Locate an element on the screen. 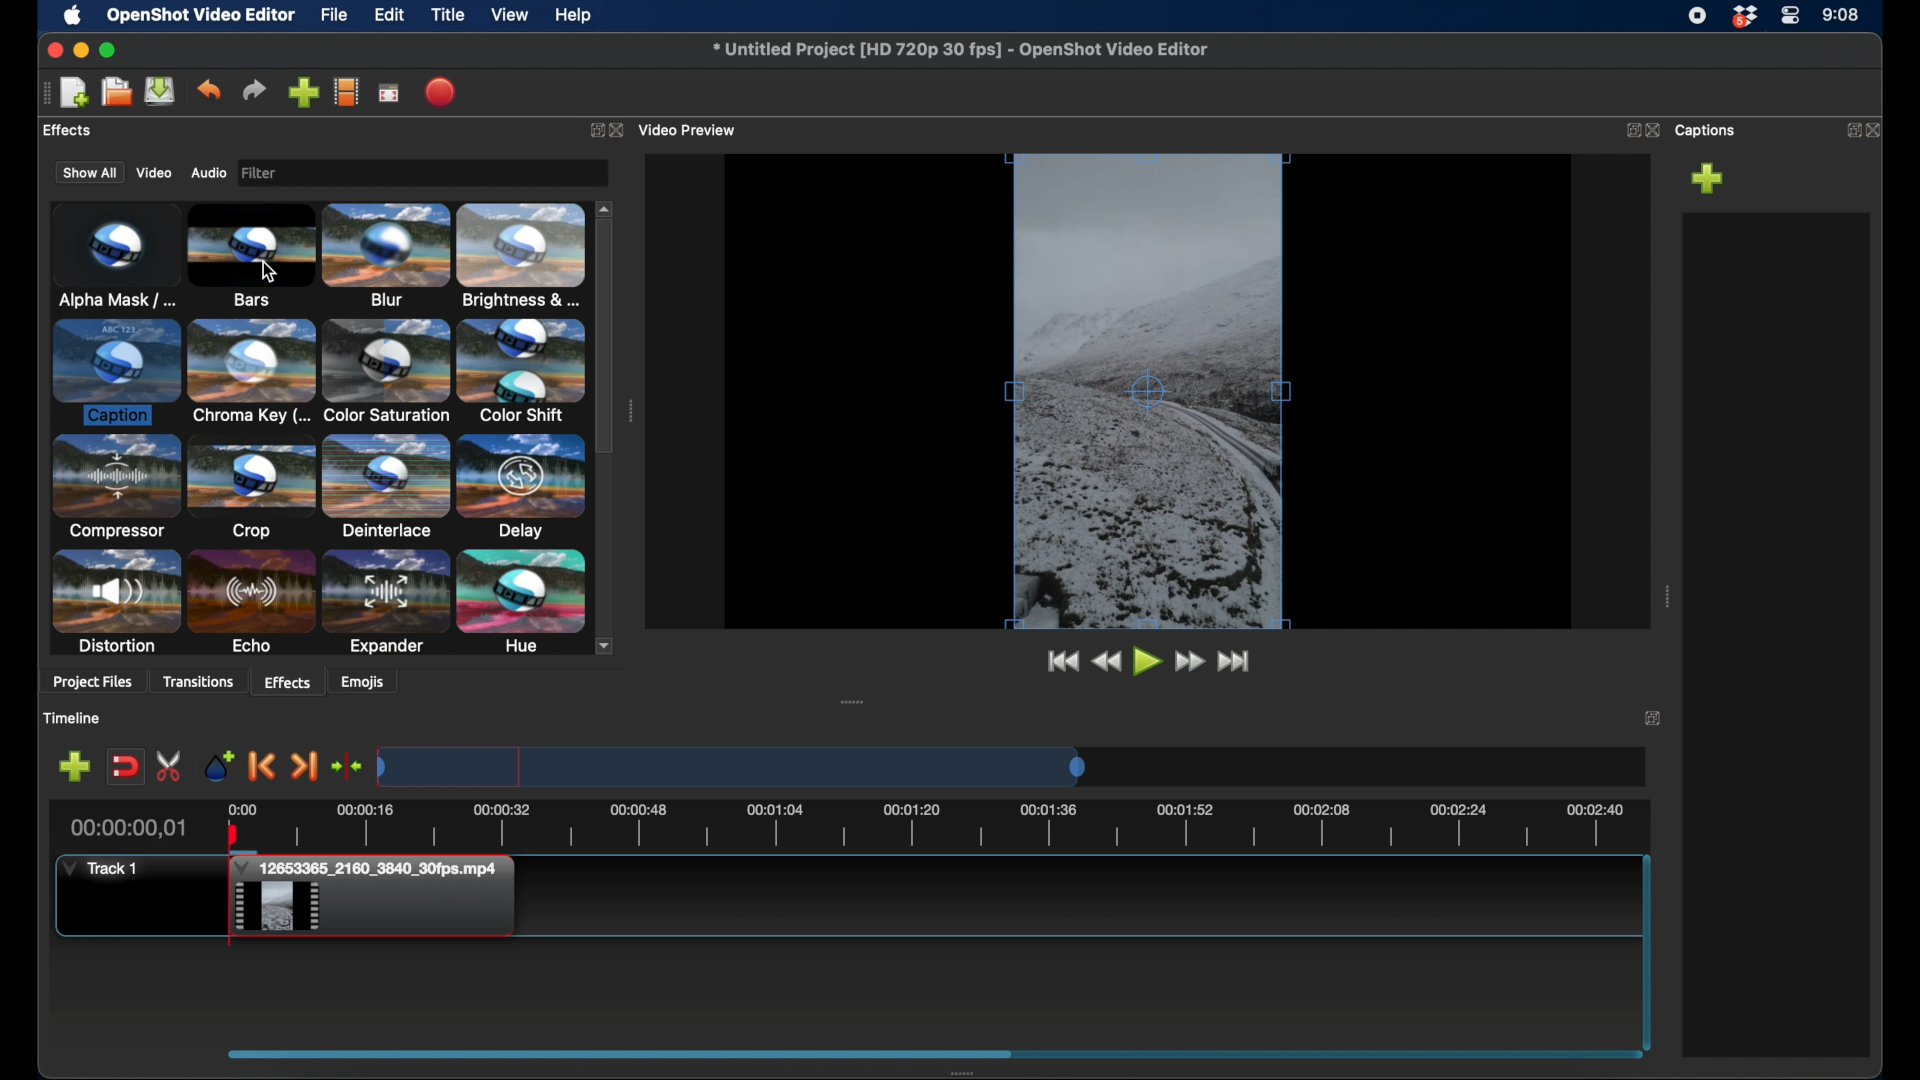 The width and height of the screenshot is (1920, 1080). drag handle is located at coordinates (1666, 596).